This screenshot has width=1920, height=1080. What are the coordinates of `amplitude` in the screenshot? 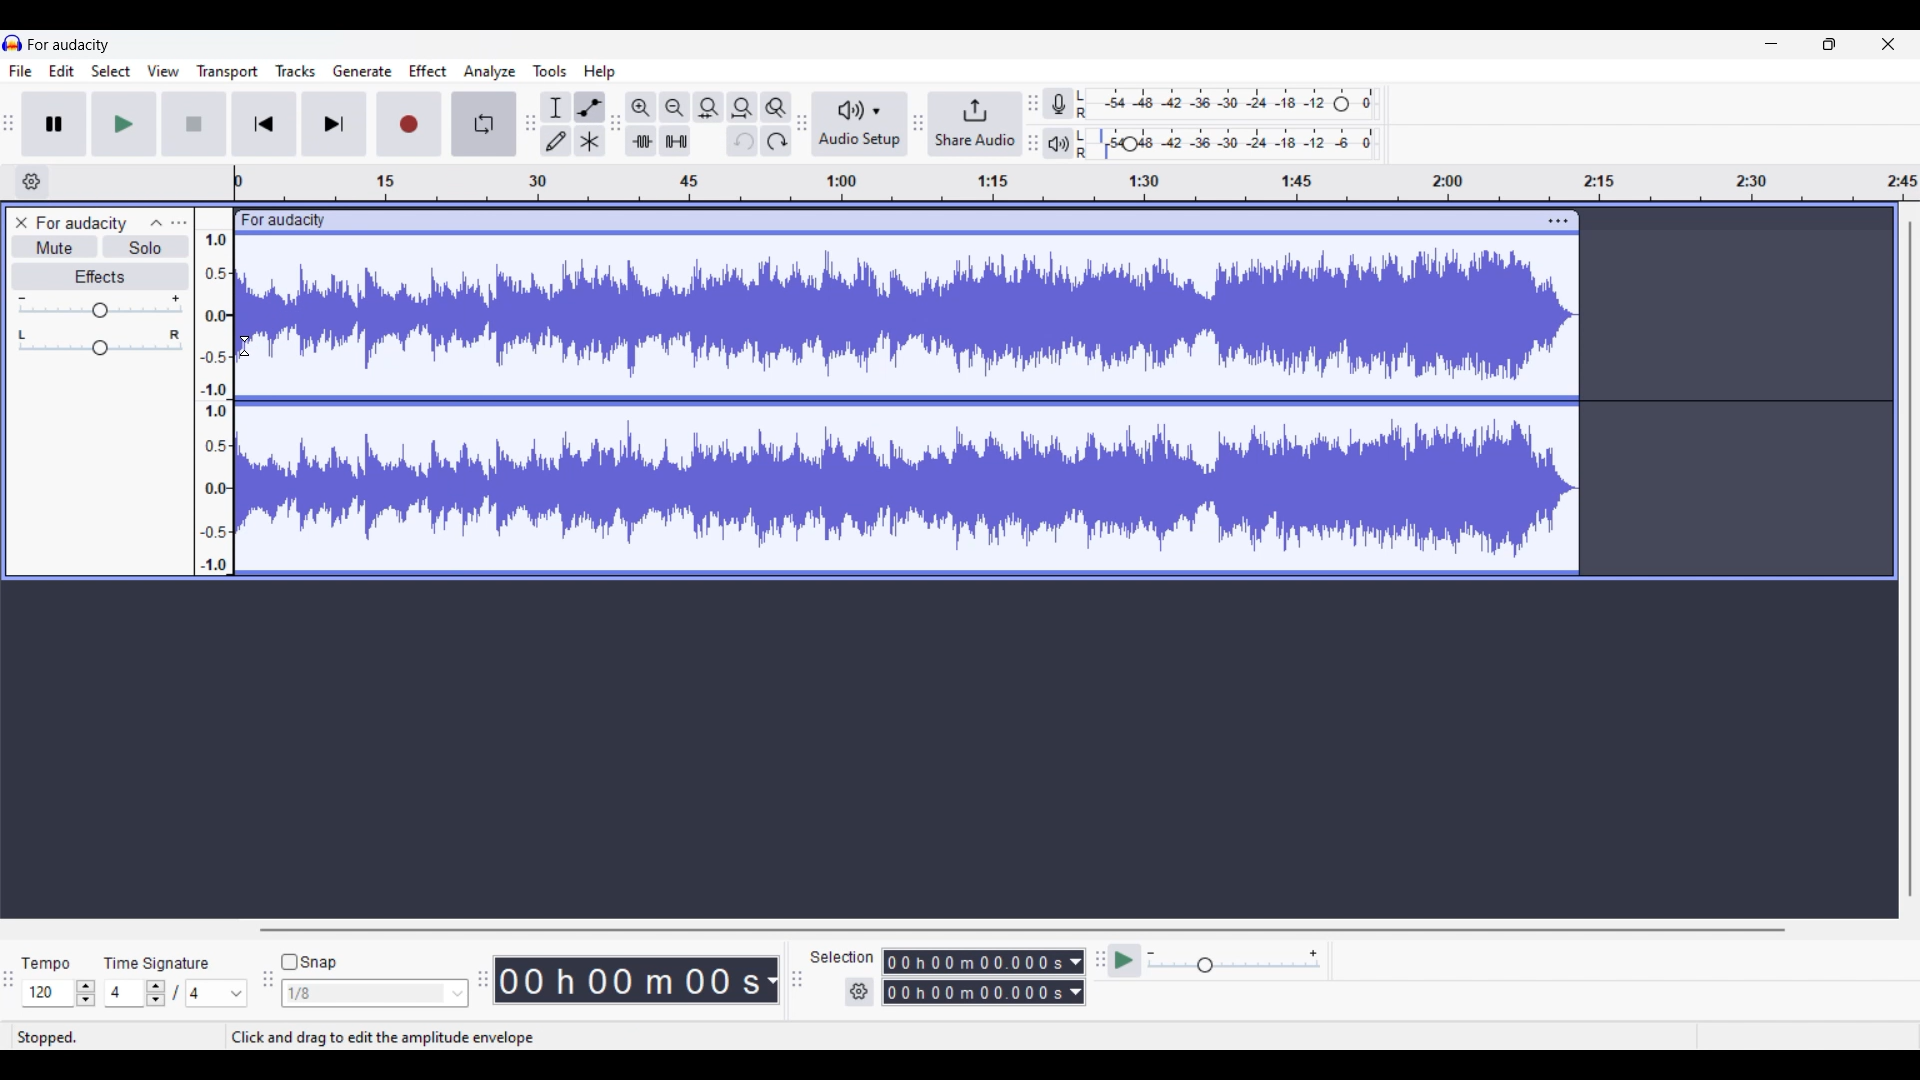 It's located at (215, 402).